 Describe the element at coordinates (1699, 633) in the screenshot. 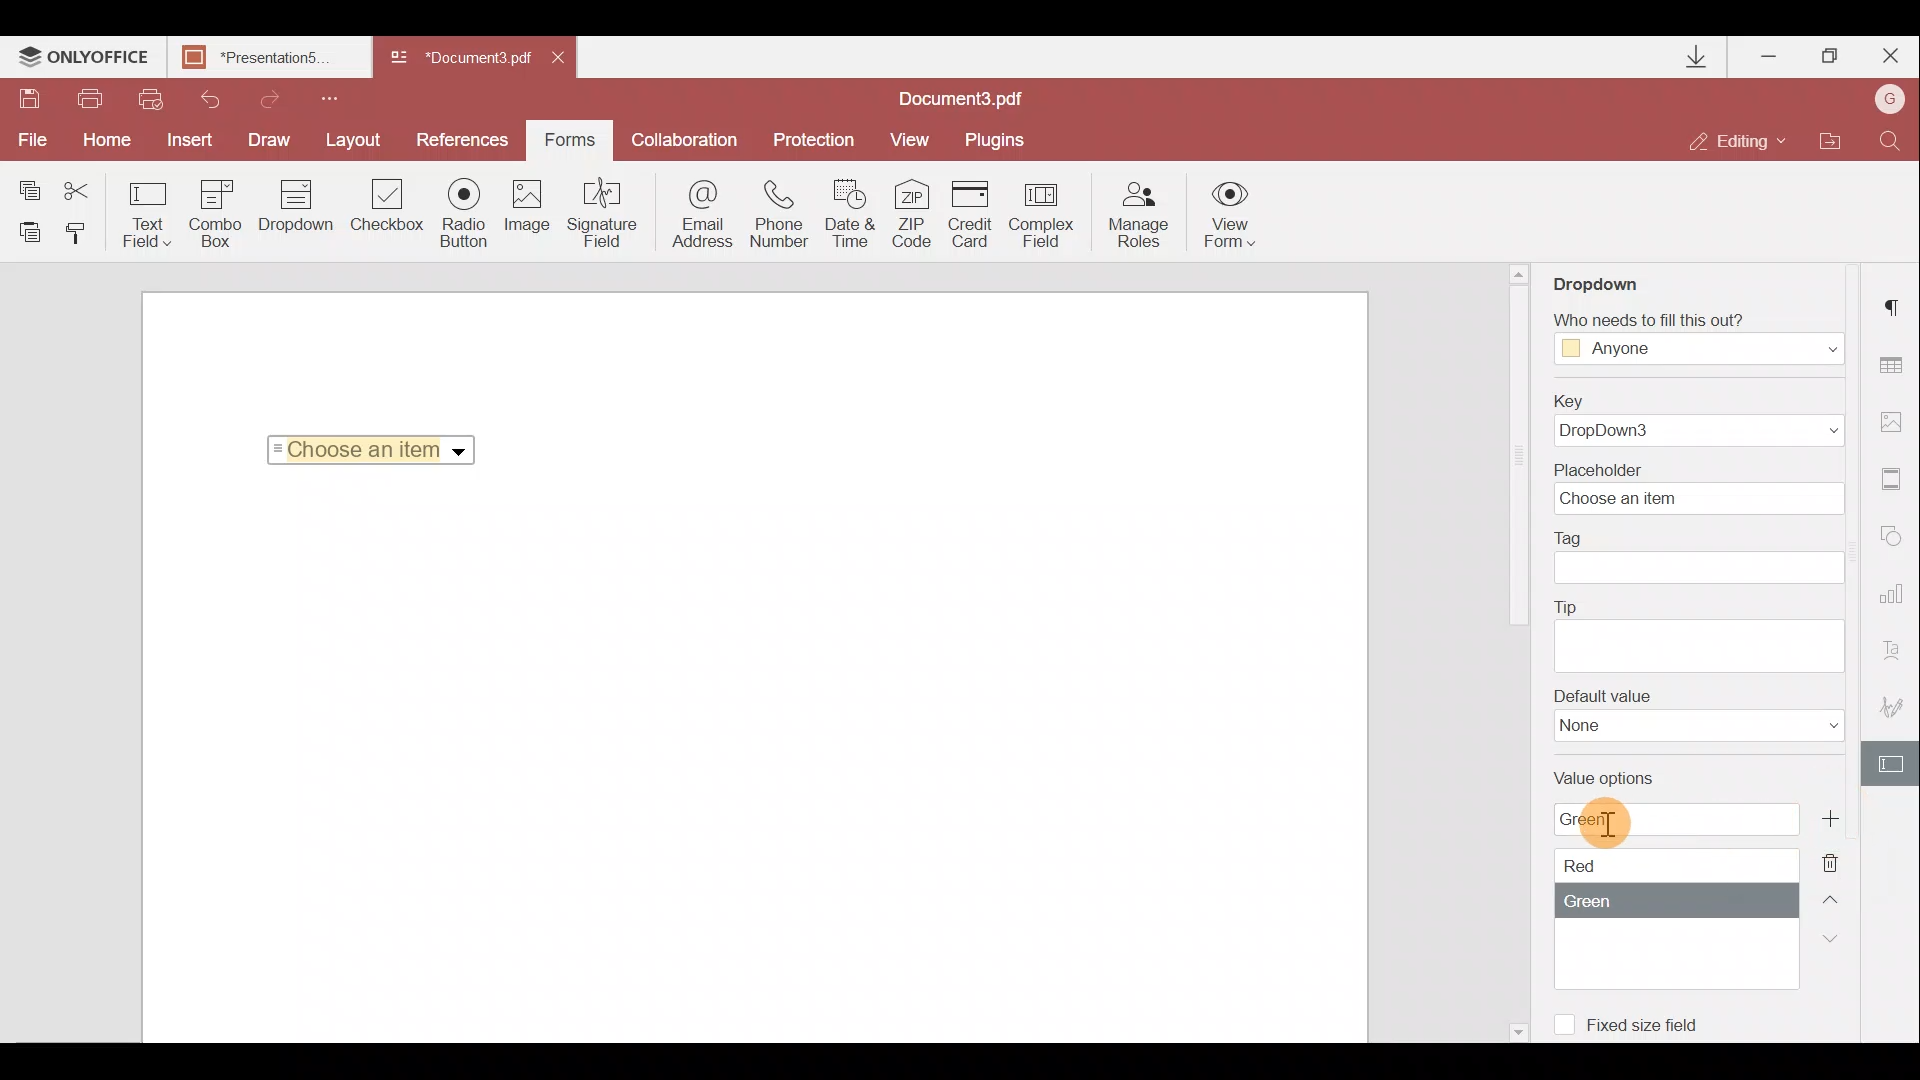

I see `Tip` at that location.